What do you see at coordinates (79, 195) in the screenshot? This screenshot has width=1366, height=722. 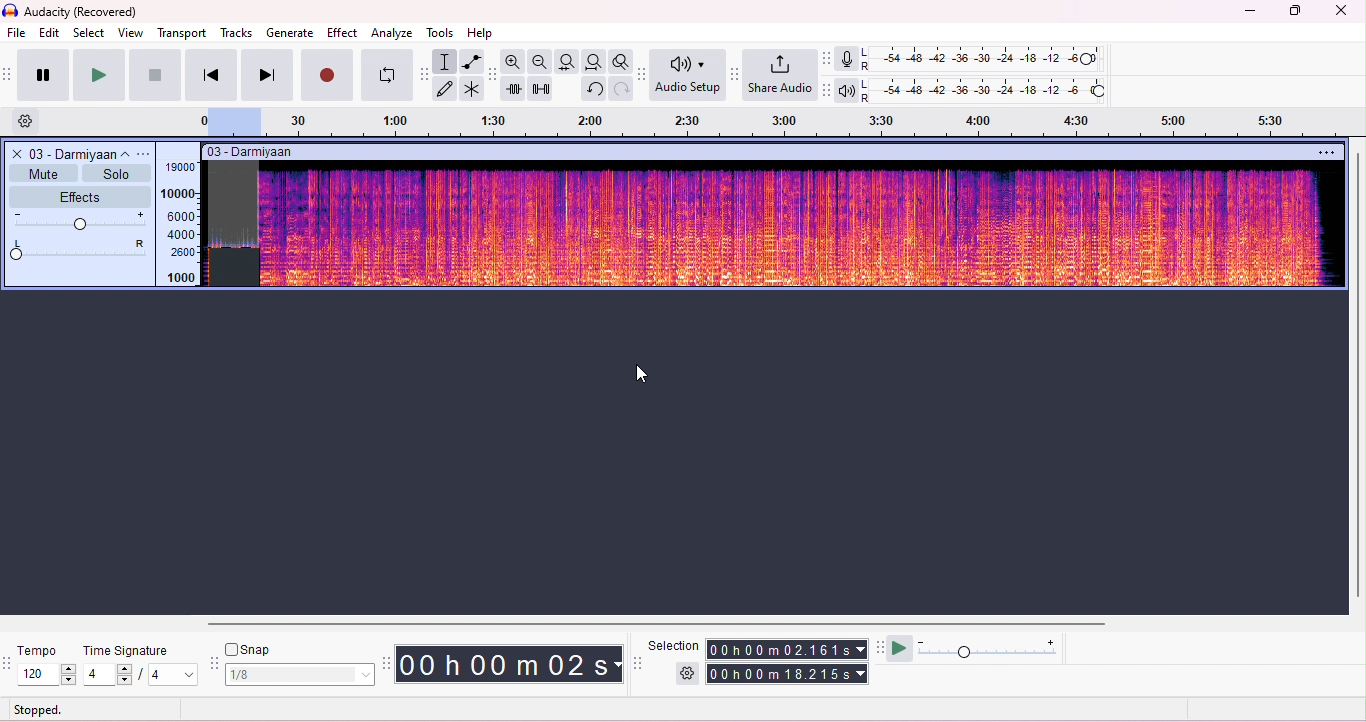 I see `effects` at bounding box center [79, 195].